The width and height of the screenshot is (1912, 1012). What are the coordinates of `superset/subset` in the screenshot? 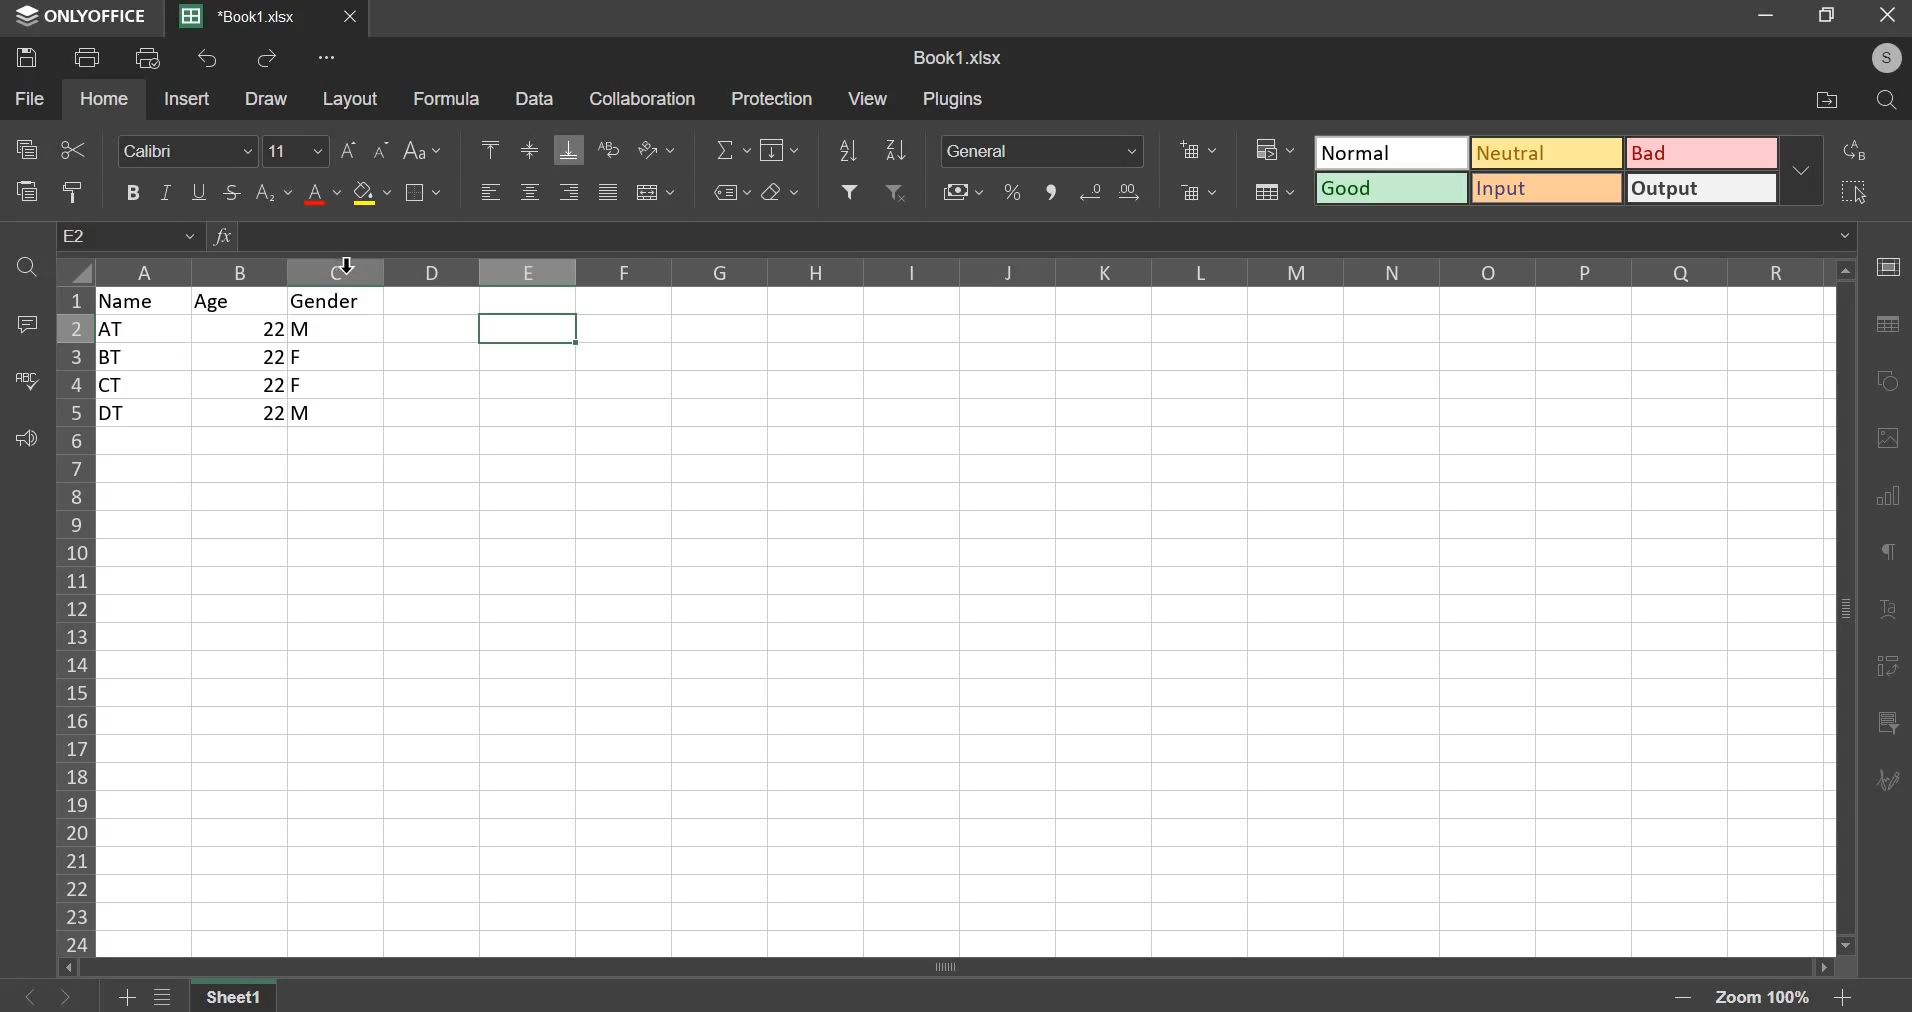 It's located at (274, 192).